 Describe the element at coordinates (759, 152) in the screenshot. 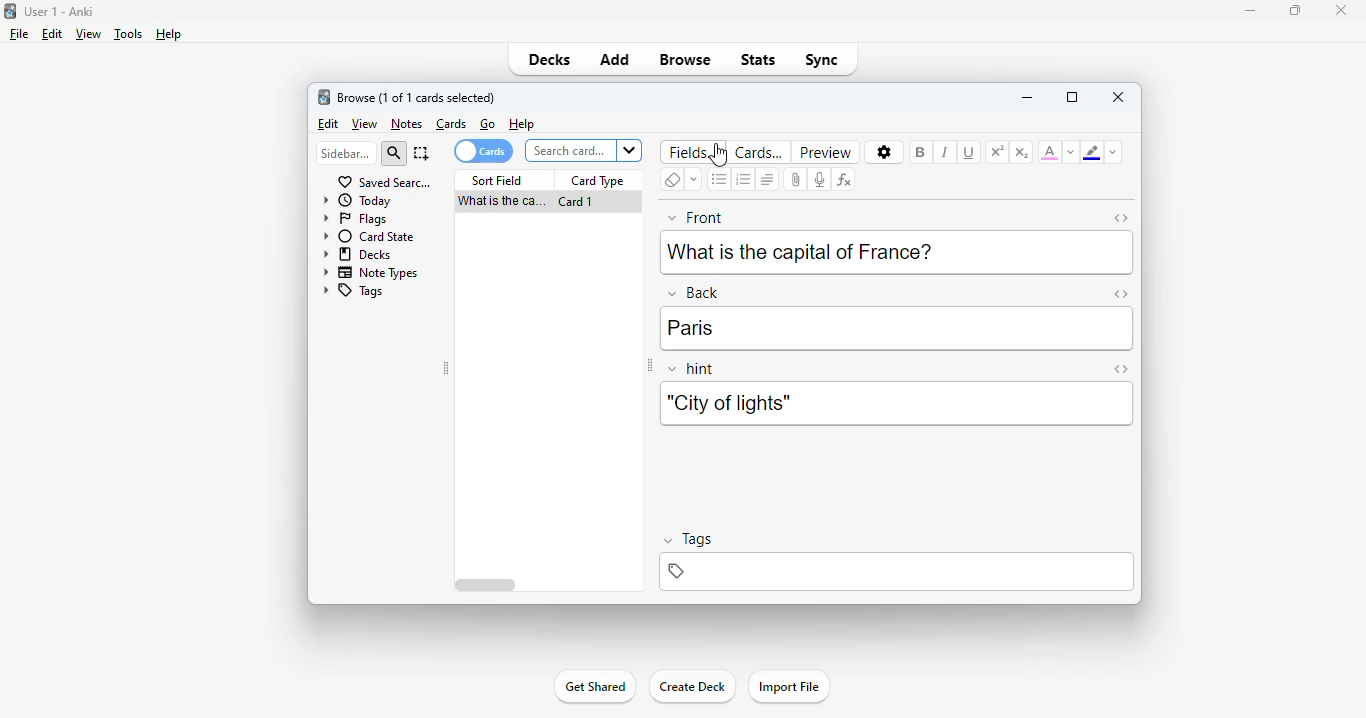

I see `cards` at that location.